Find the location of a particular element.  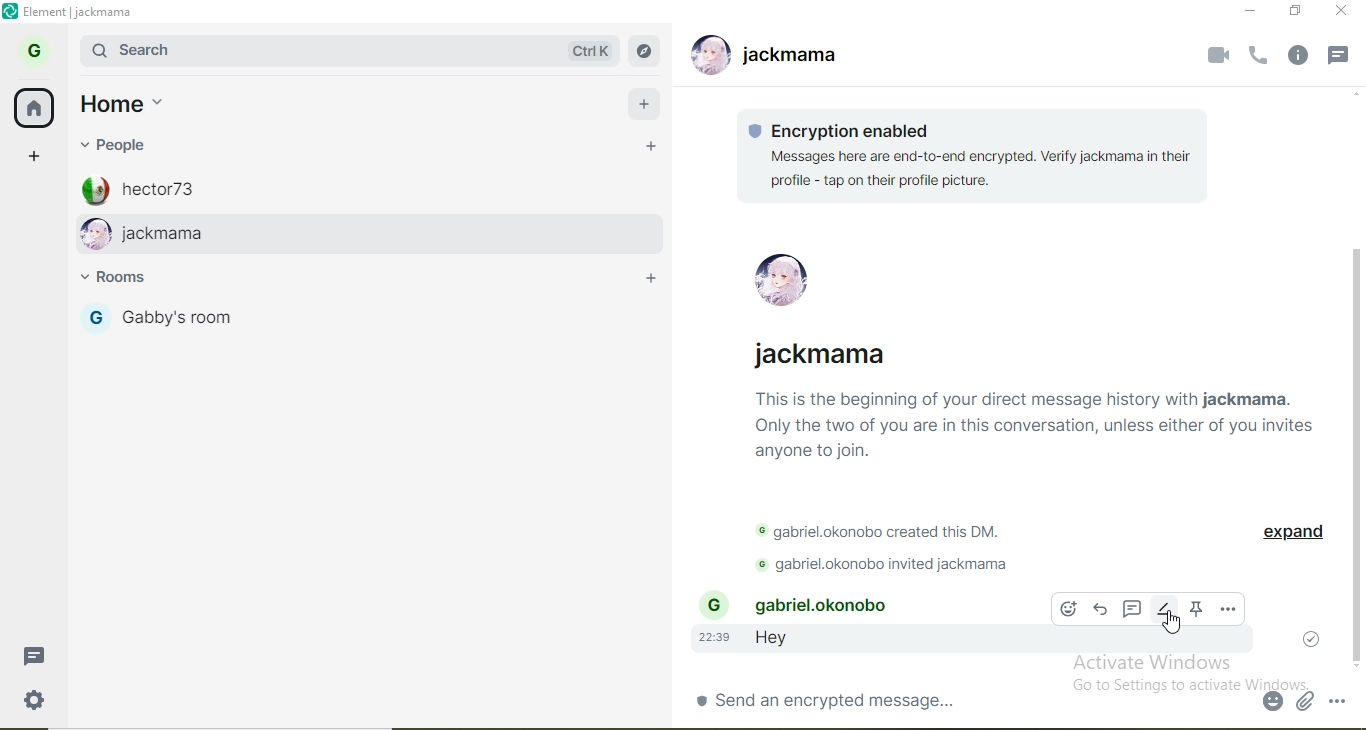

add  is located at coordinates (644, 106).